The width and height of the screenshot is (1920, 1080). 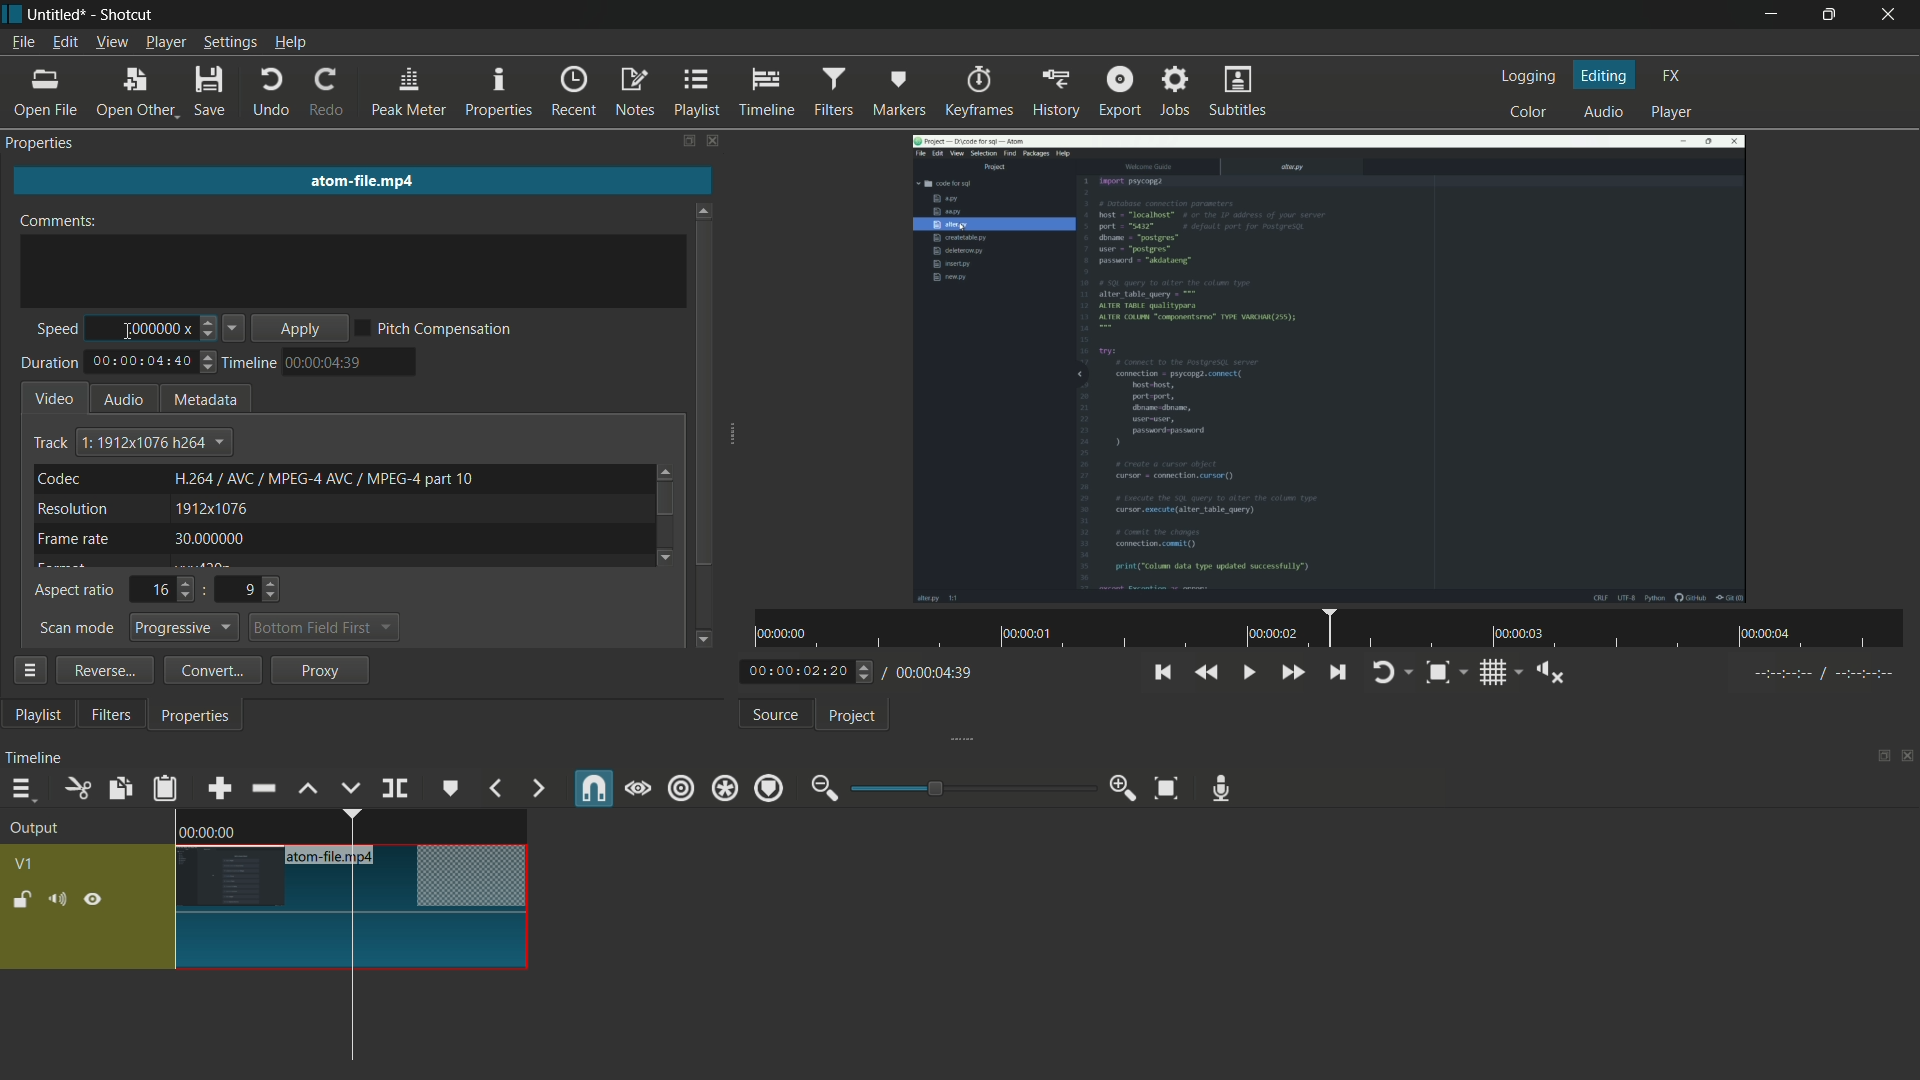 What do you see at coordinates (1894, 15) in the screenshot?
I see `close app` at bounding box center [1894, 15].